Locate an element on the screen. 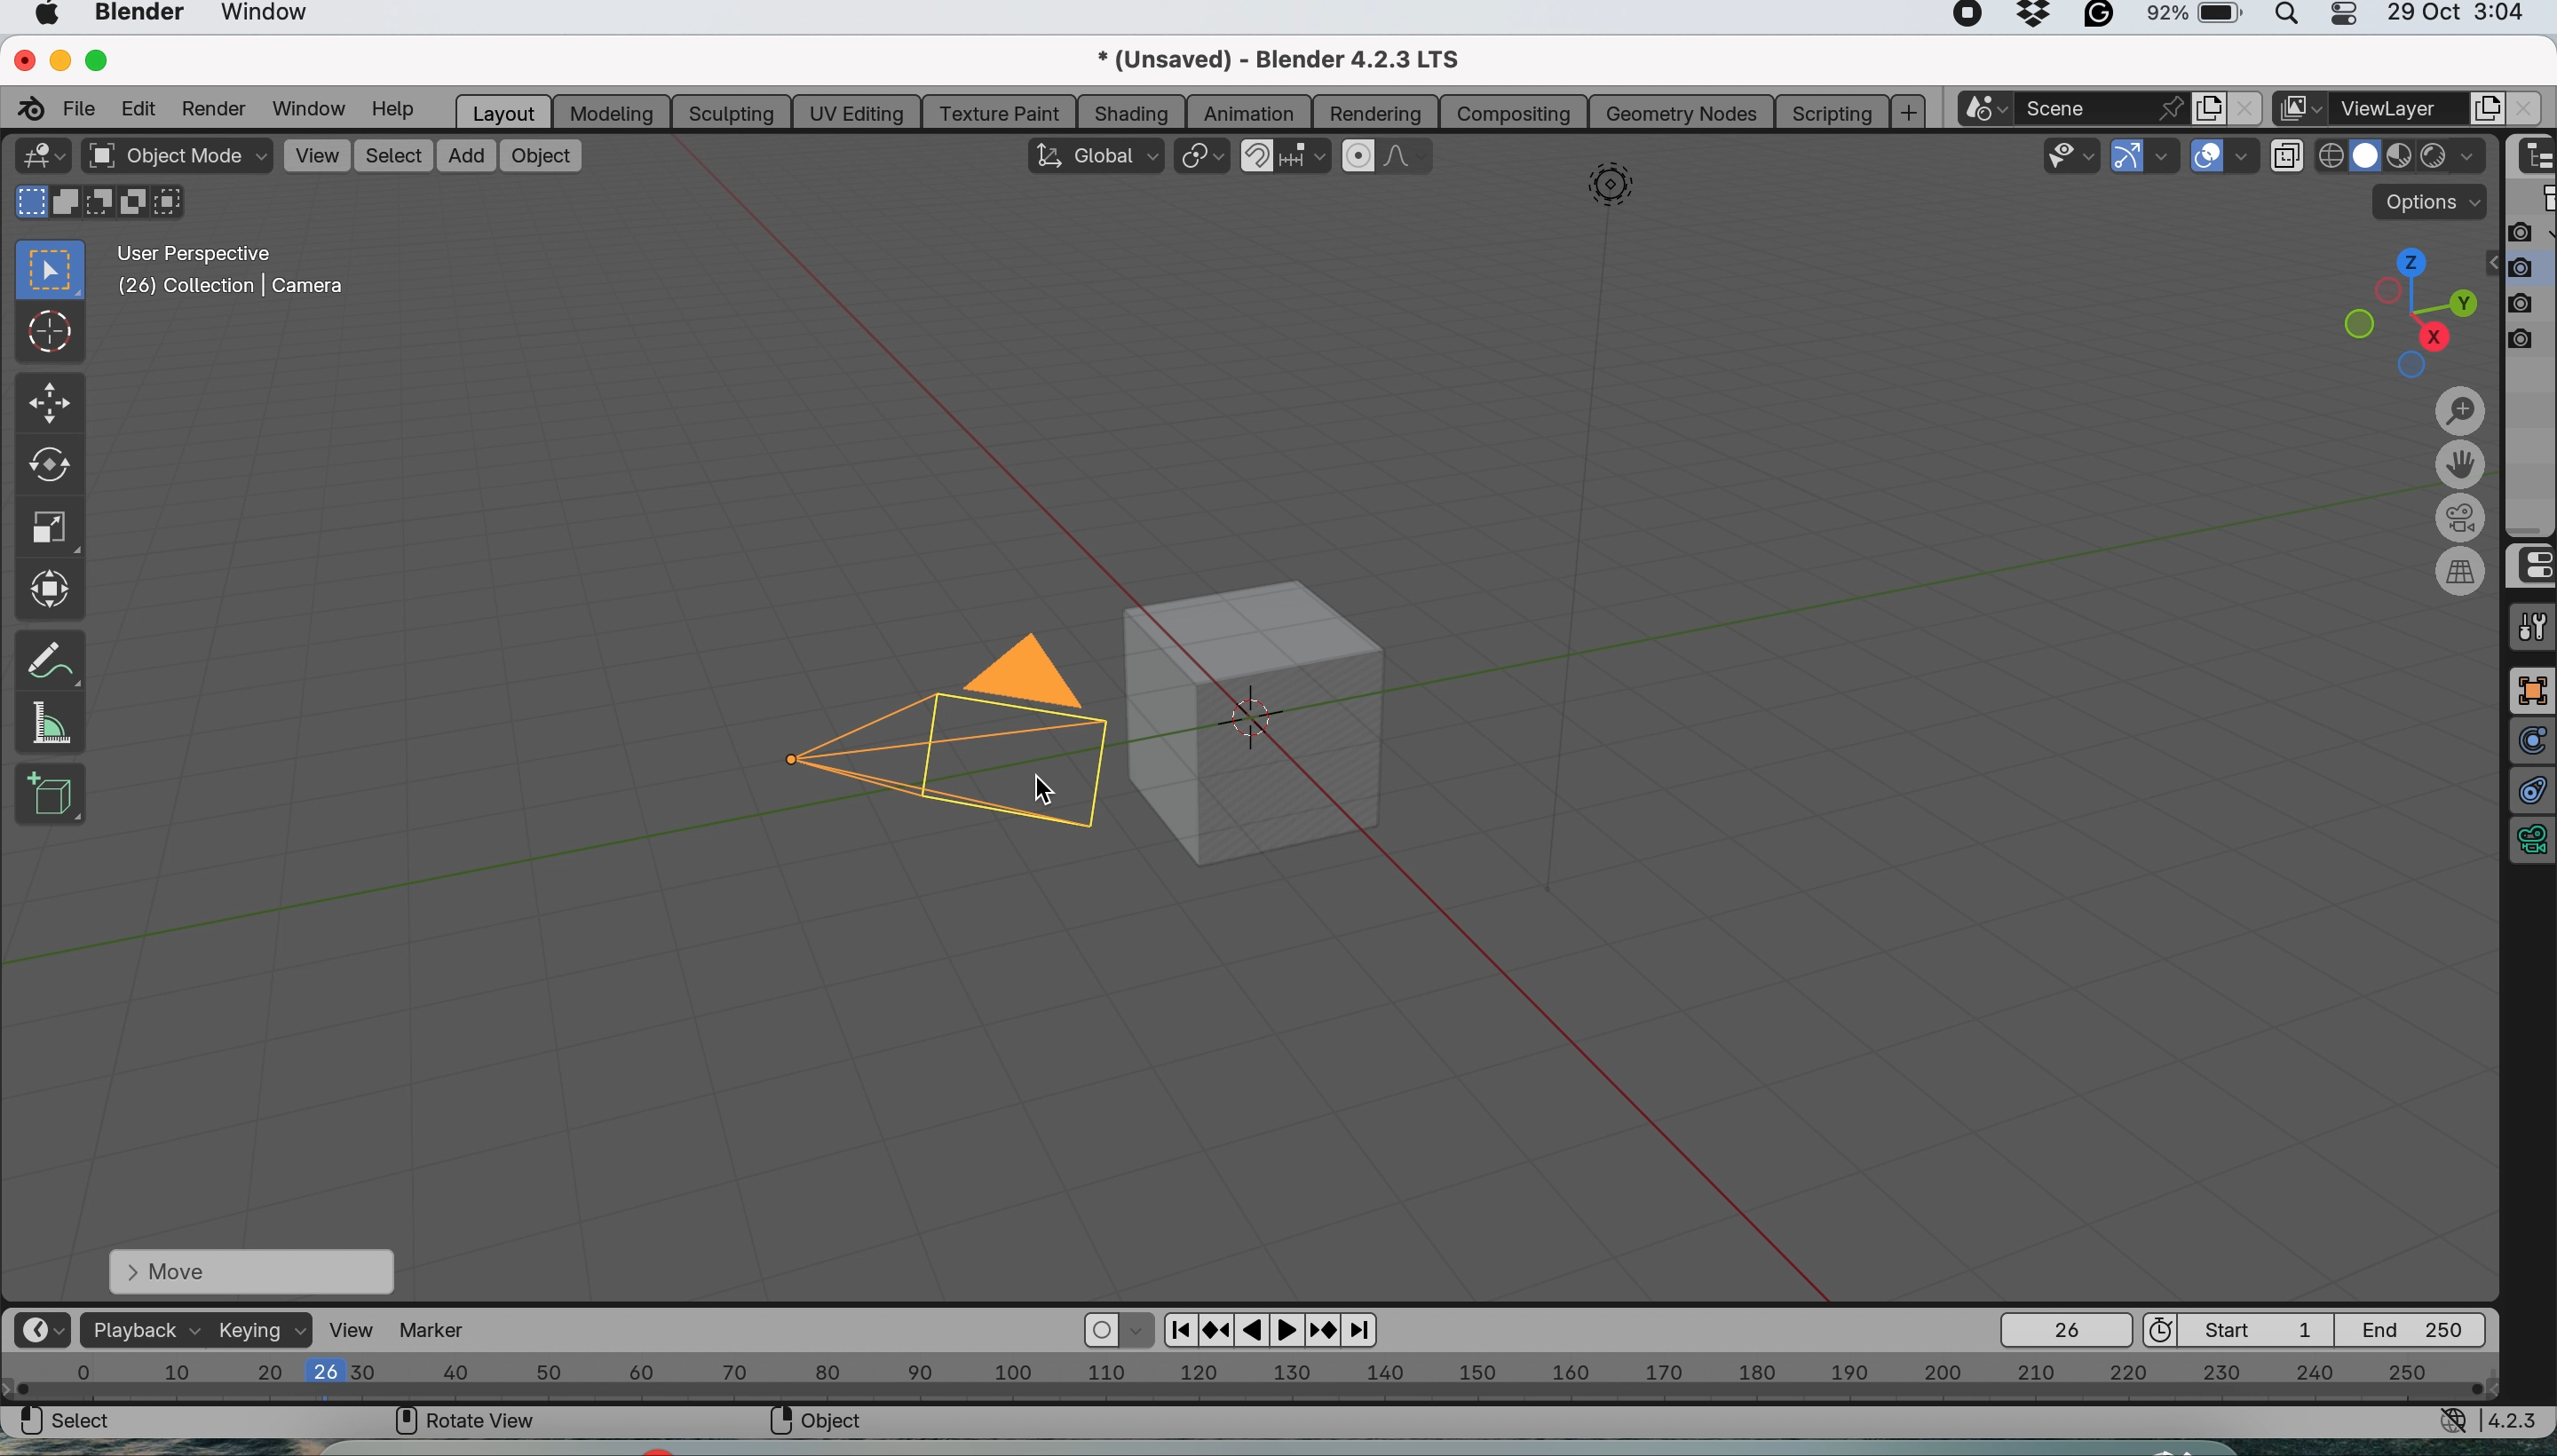  file is located at coordinates (83, 107).